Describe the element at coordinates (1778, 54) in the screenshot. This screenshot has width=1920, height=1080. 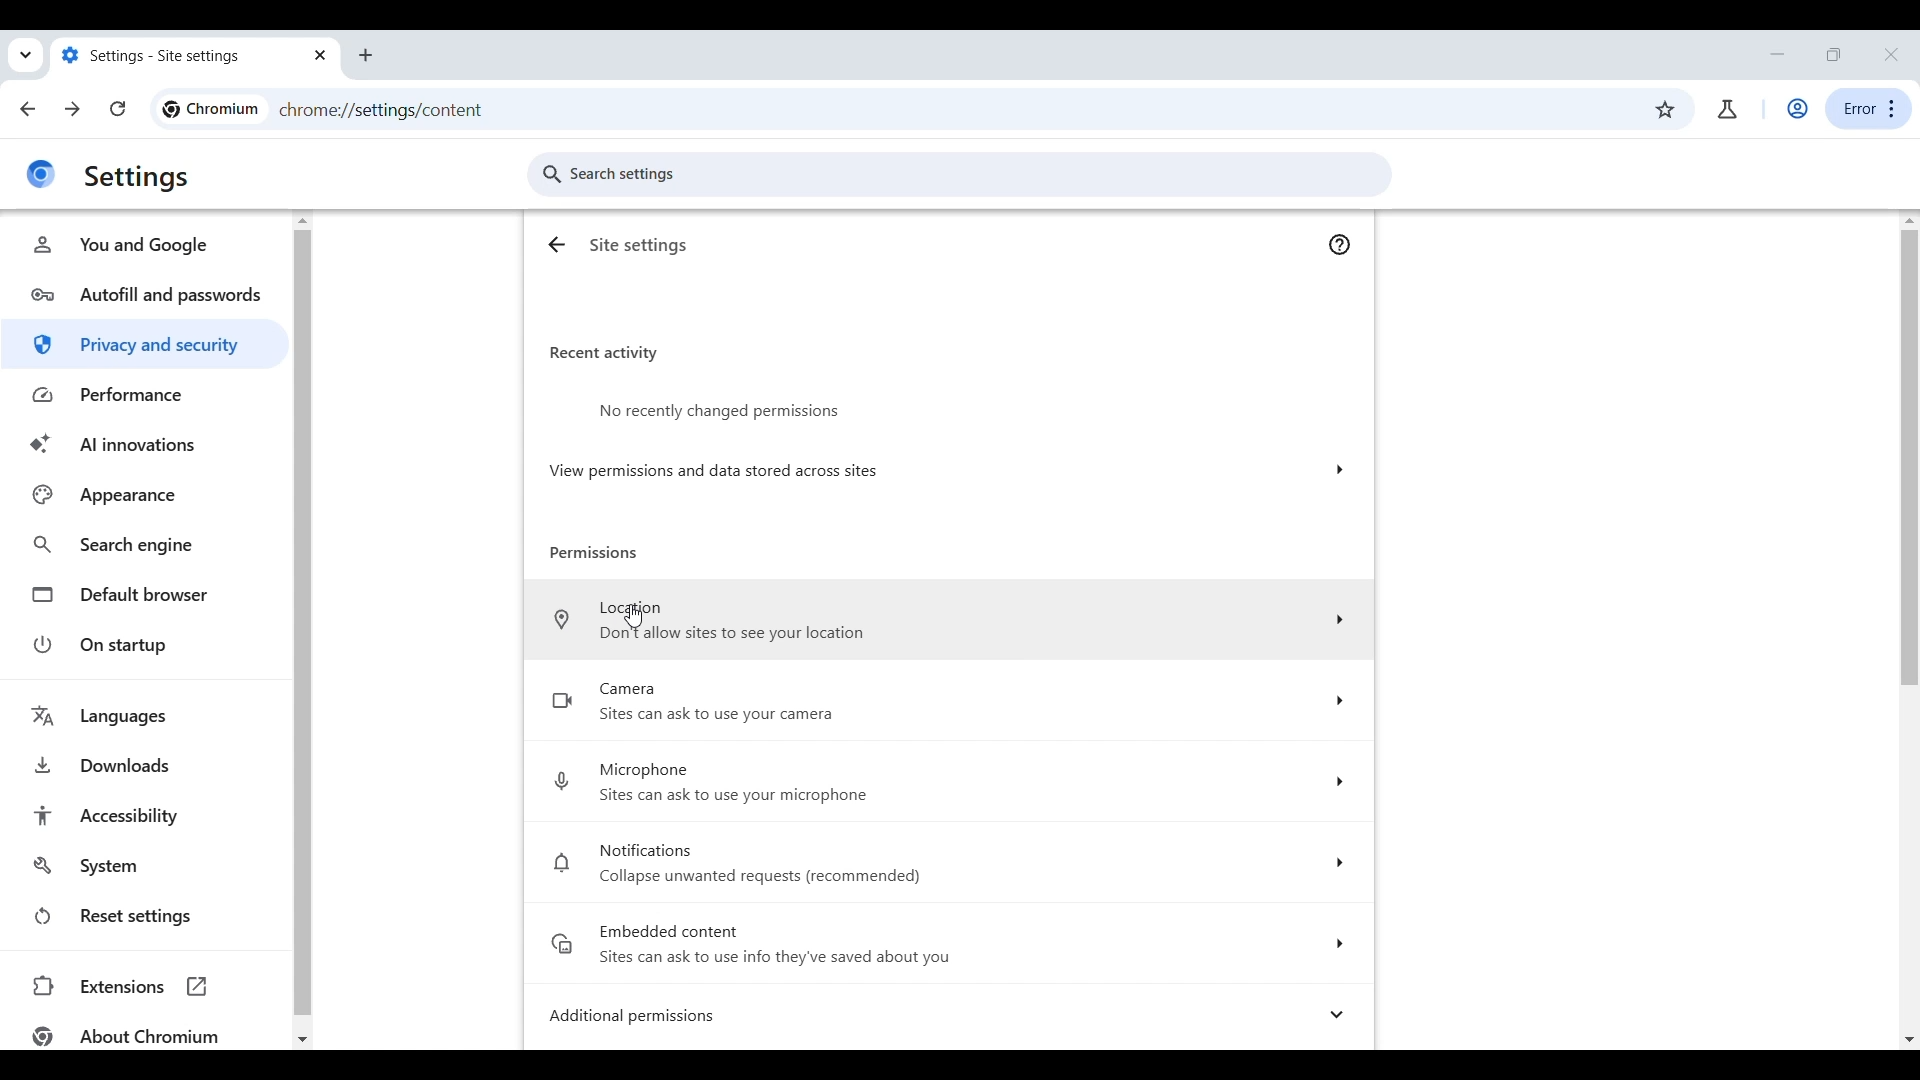
I see `Minimize` at that location.